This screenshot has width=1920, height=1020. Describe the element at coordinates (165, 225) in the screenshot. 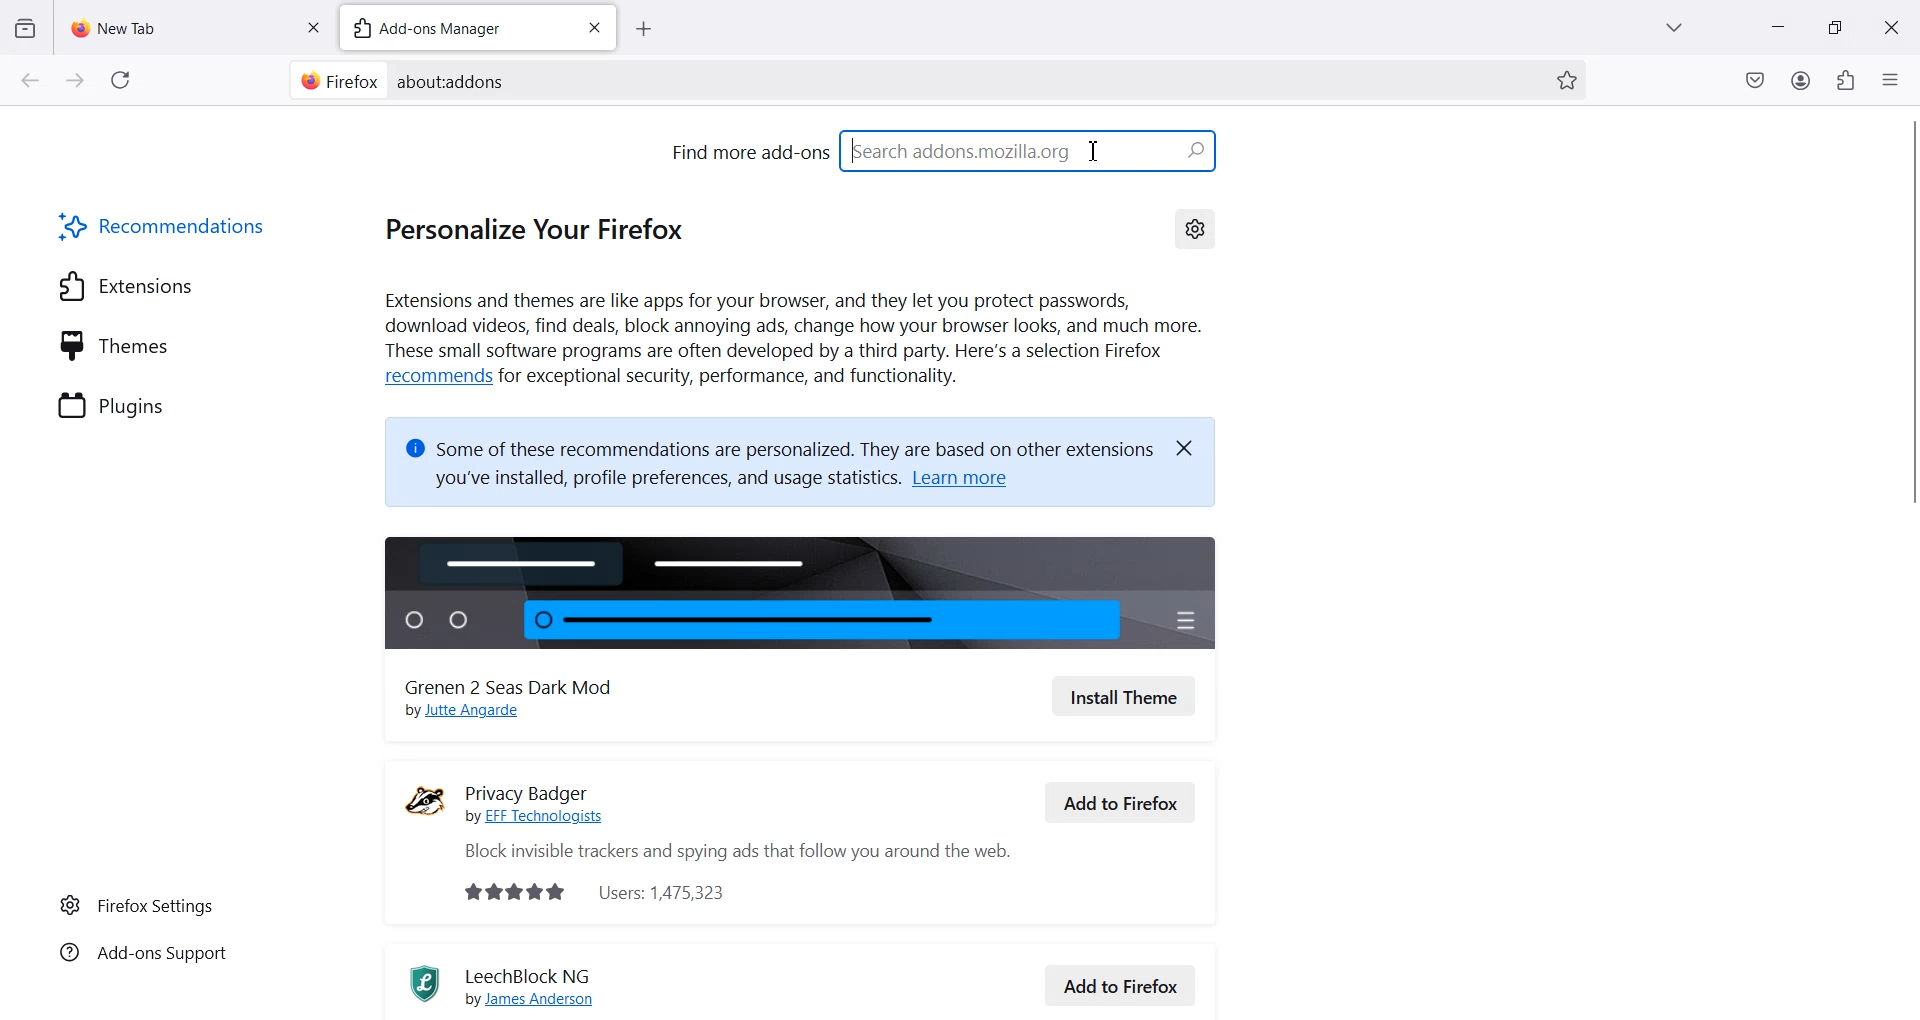

I see `Recommendations` at that location.